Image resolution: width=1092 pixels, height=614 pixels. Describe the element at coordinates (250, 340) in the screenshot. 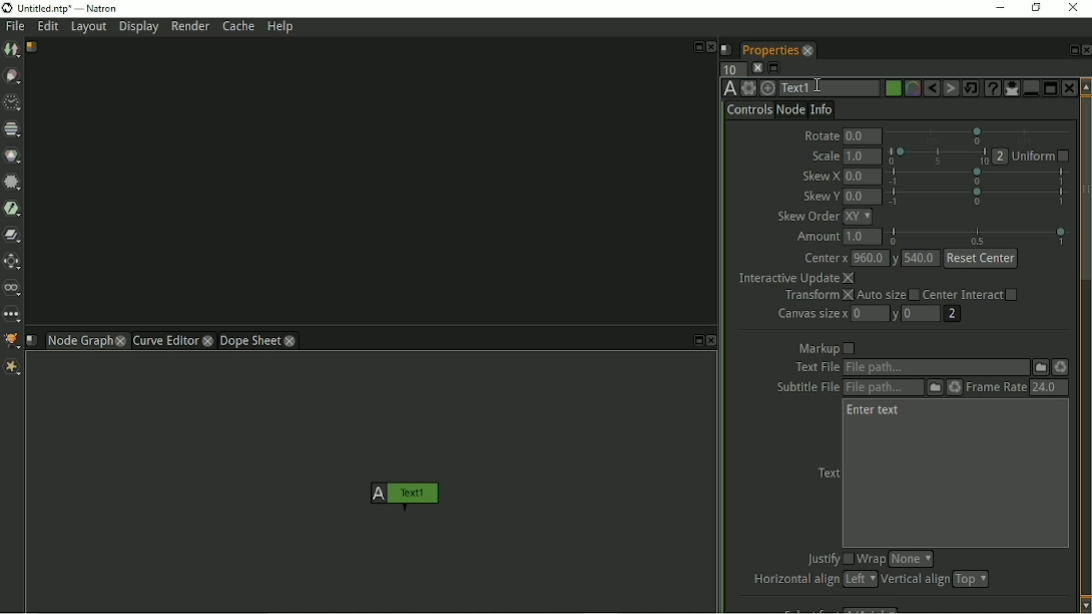

I see `Dope Sheet` at that location.